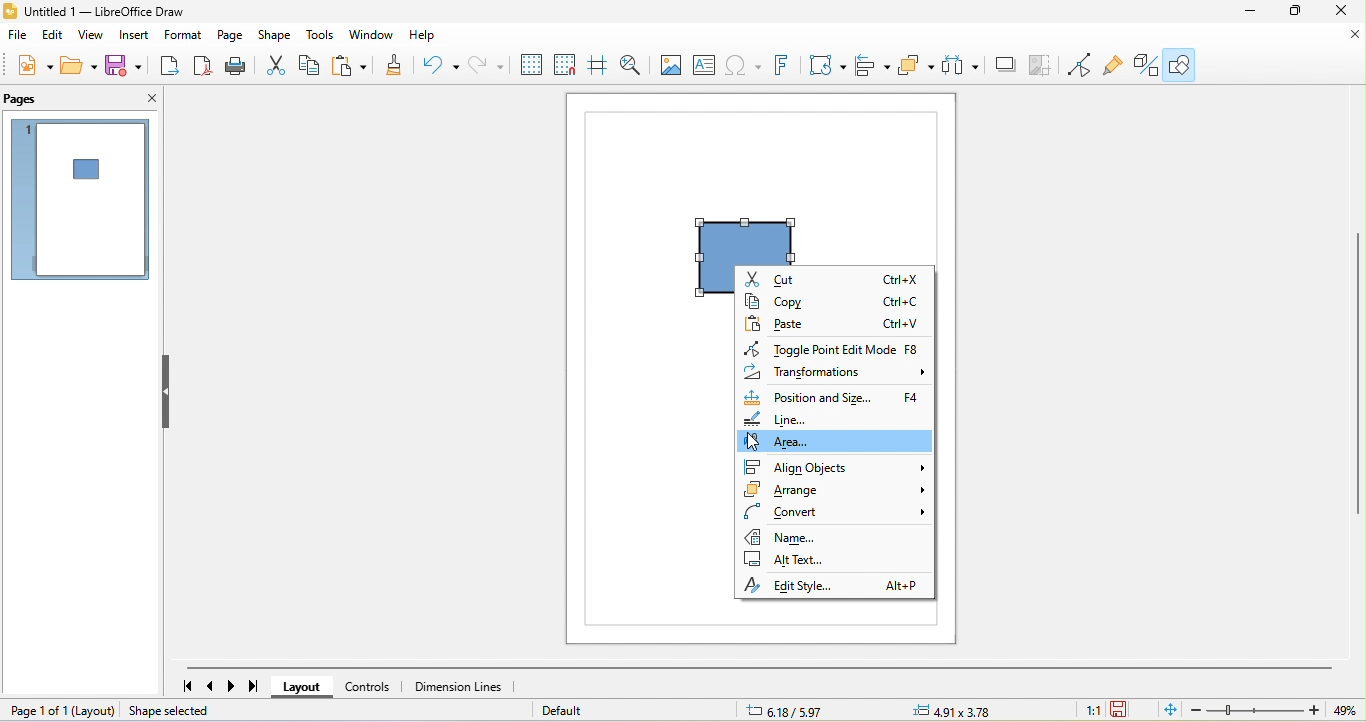 This screenshot has width=1366, height=722. I want to click on last page, so click(261, 686).